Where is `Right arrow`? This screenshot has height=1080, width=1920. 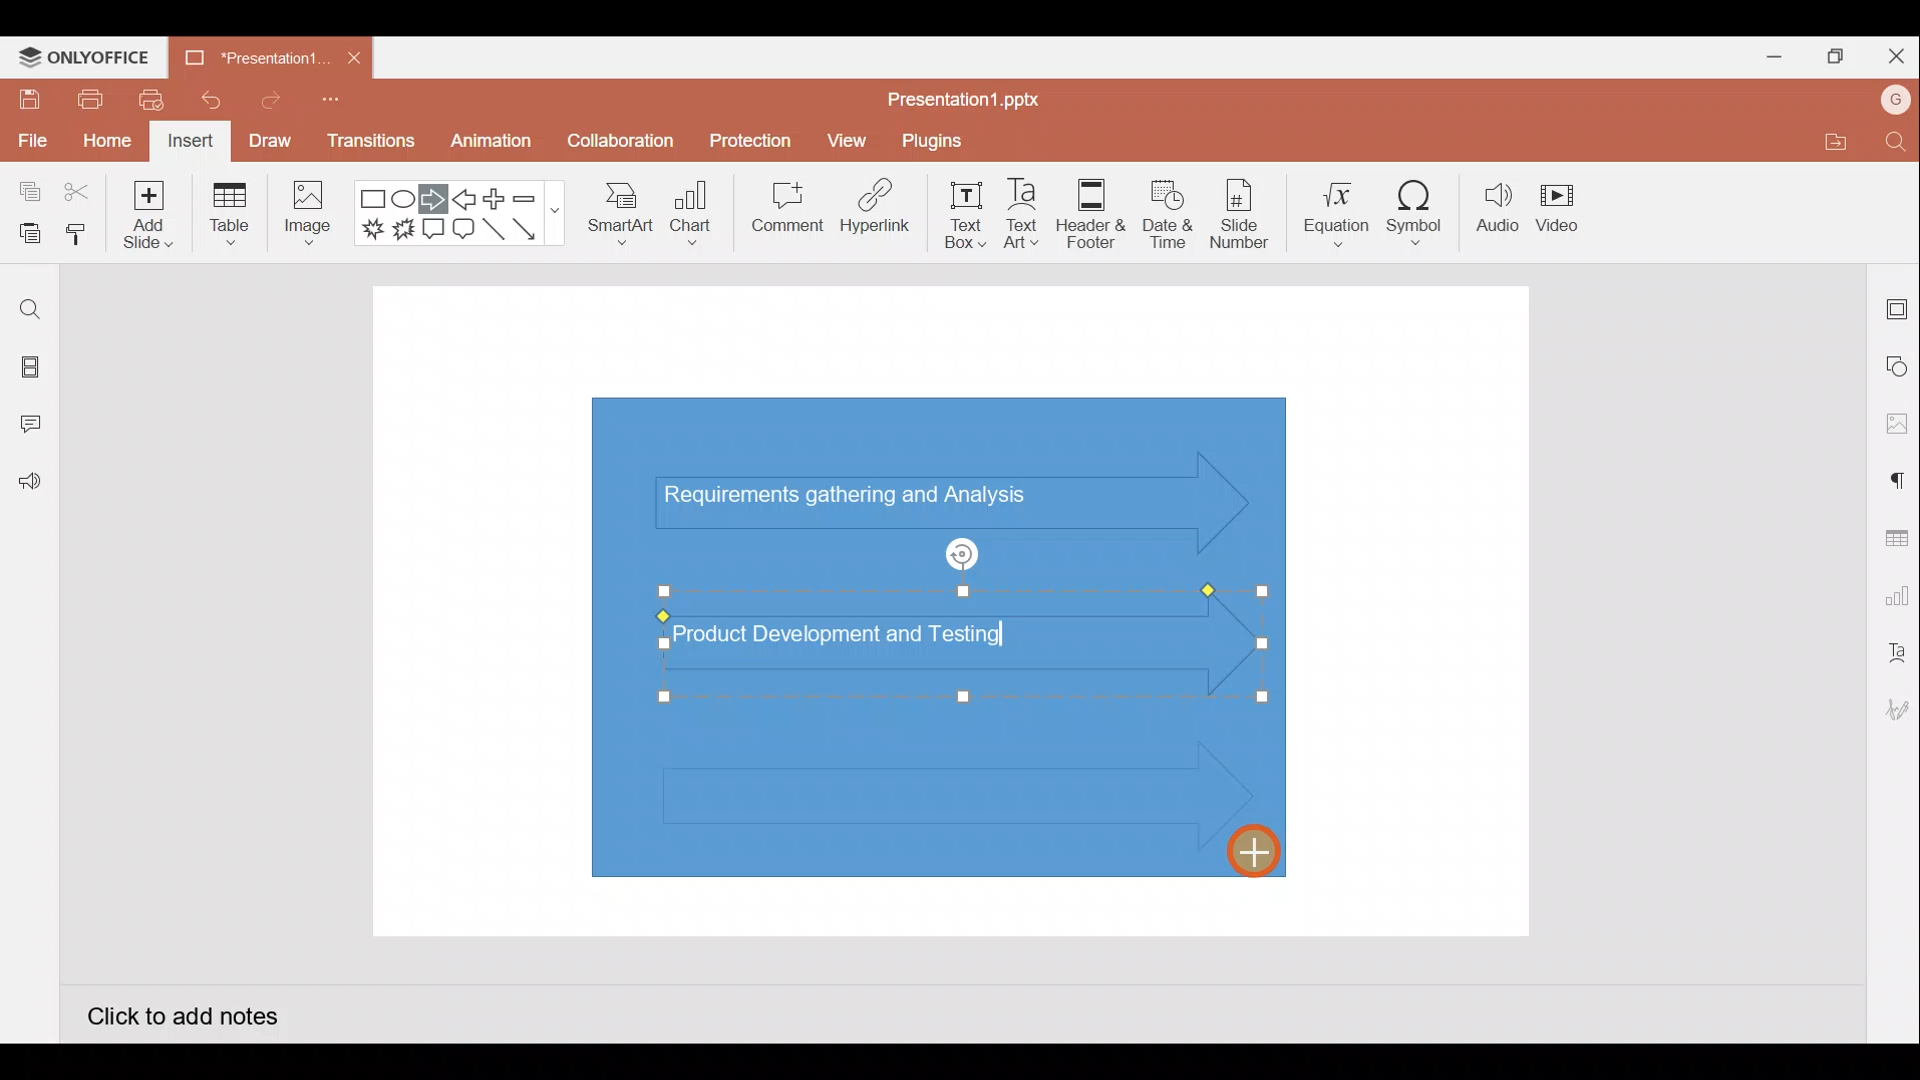 Right arrow is located at coordinates (433, 200).